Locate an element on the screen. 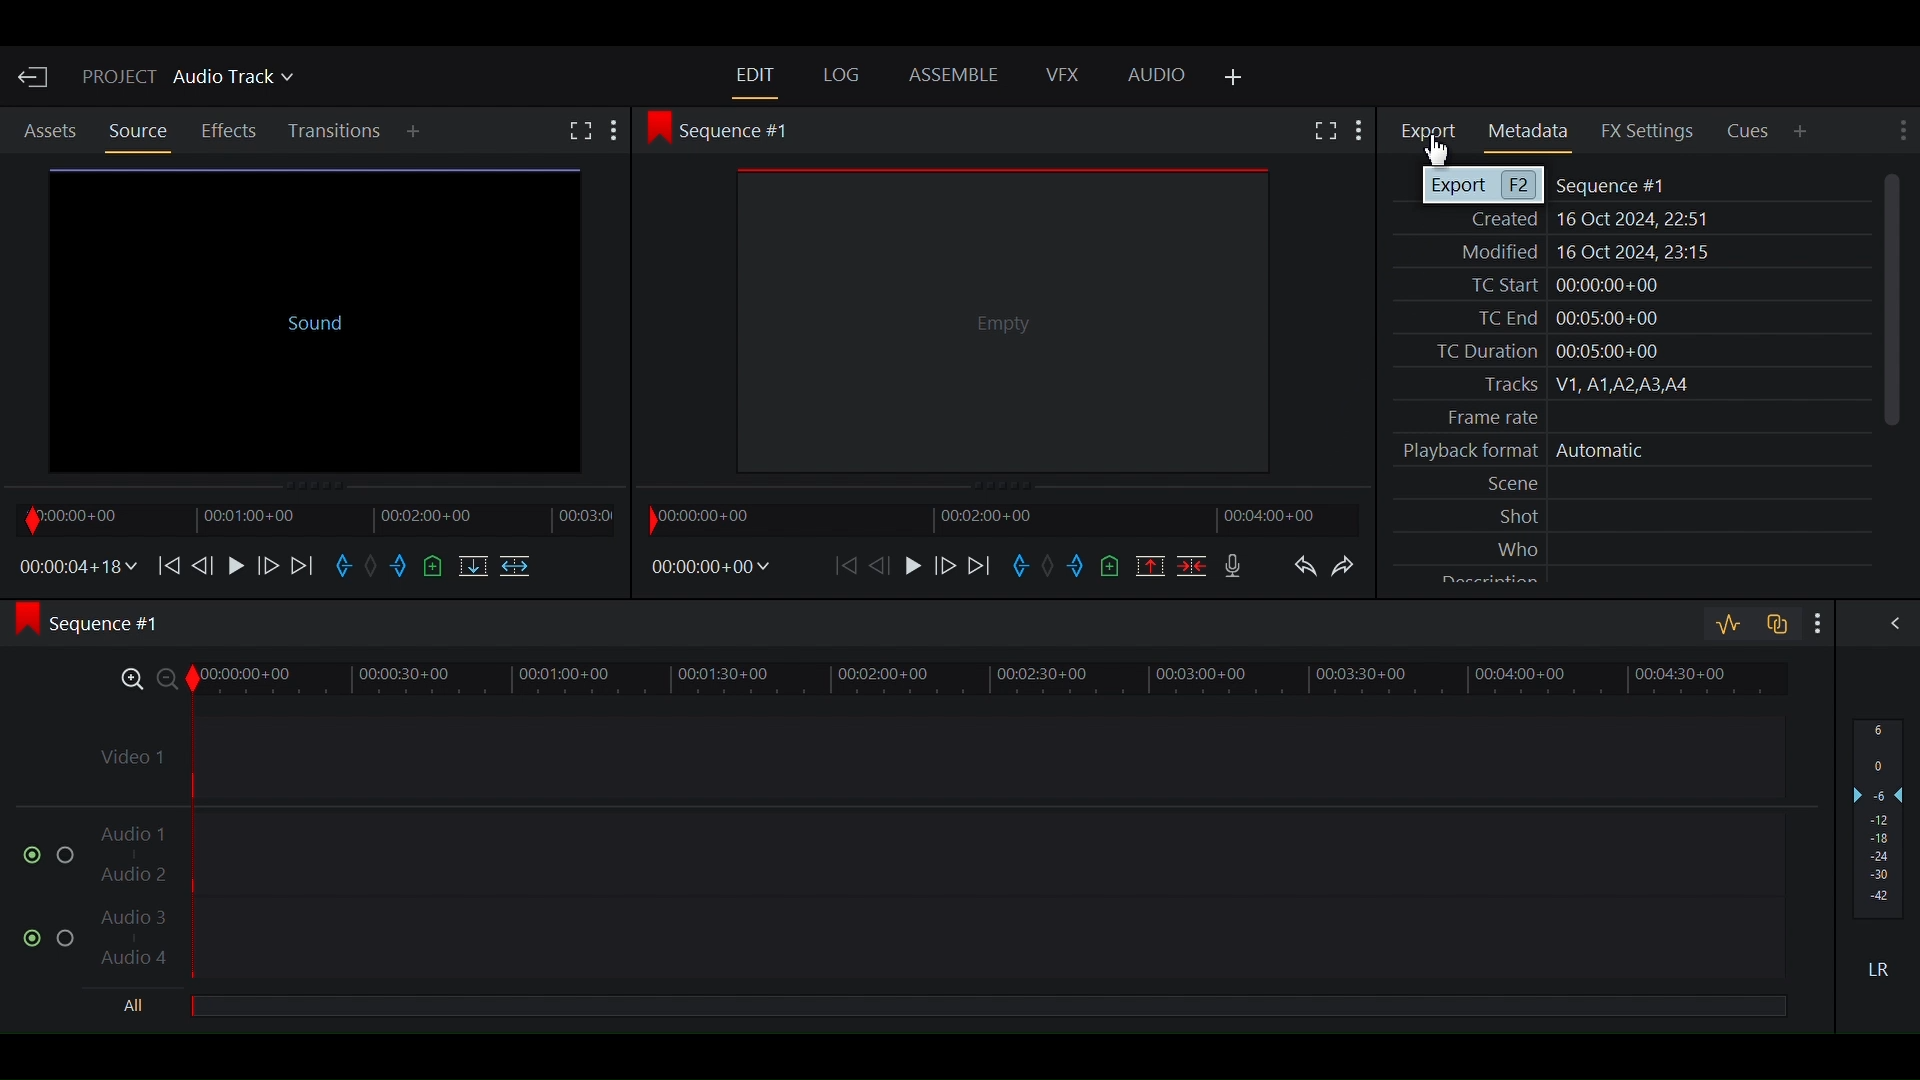 This screenshot has height=1080, width=1920. Transition is located at coordinates (337, 132).